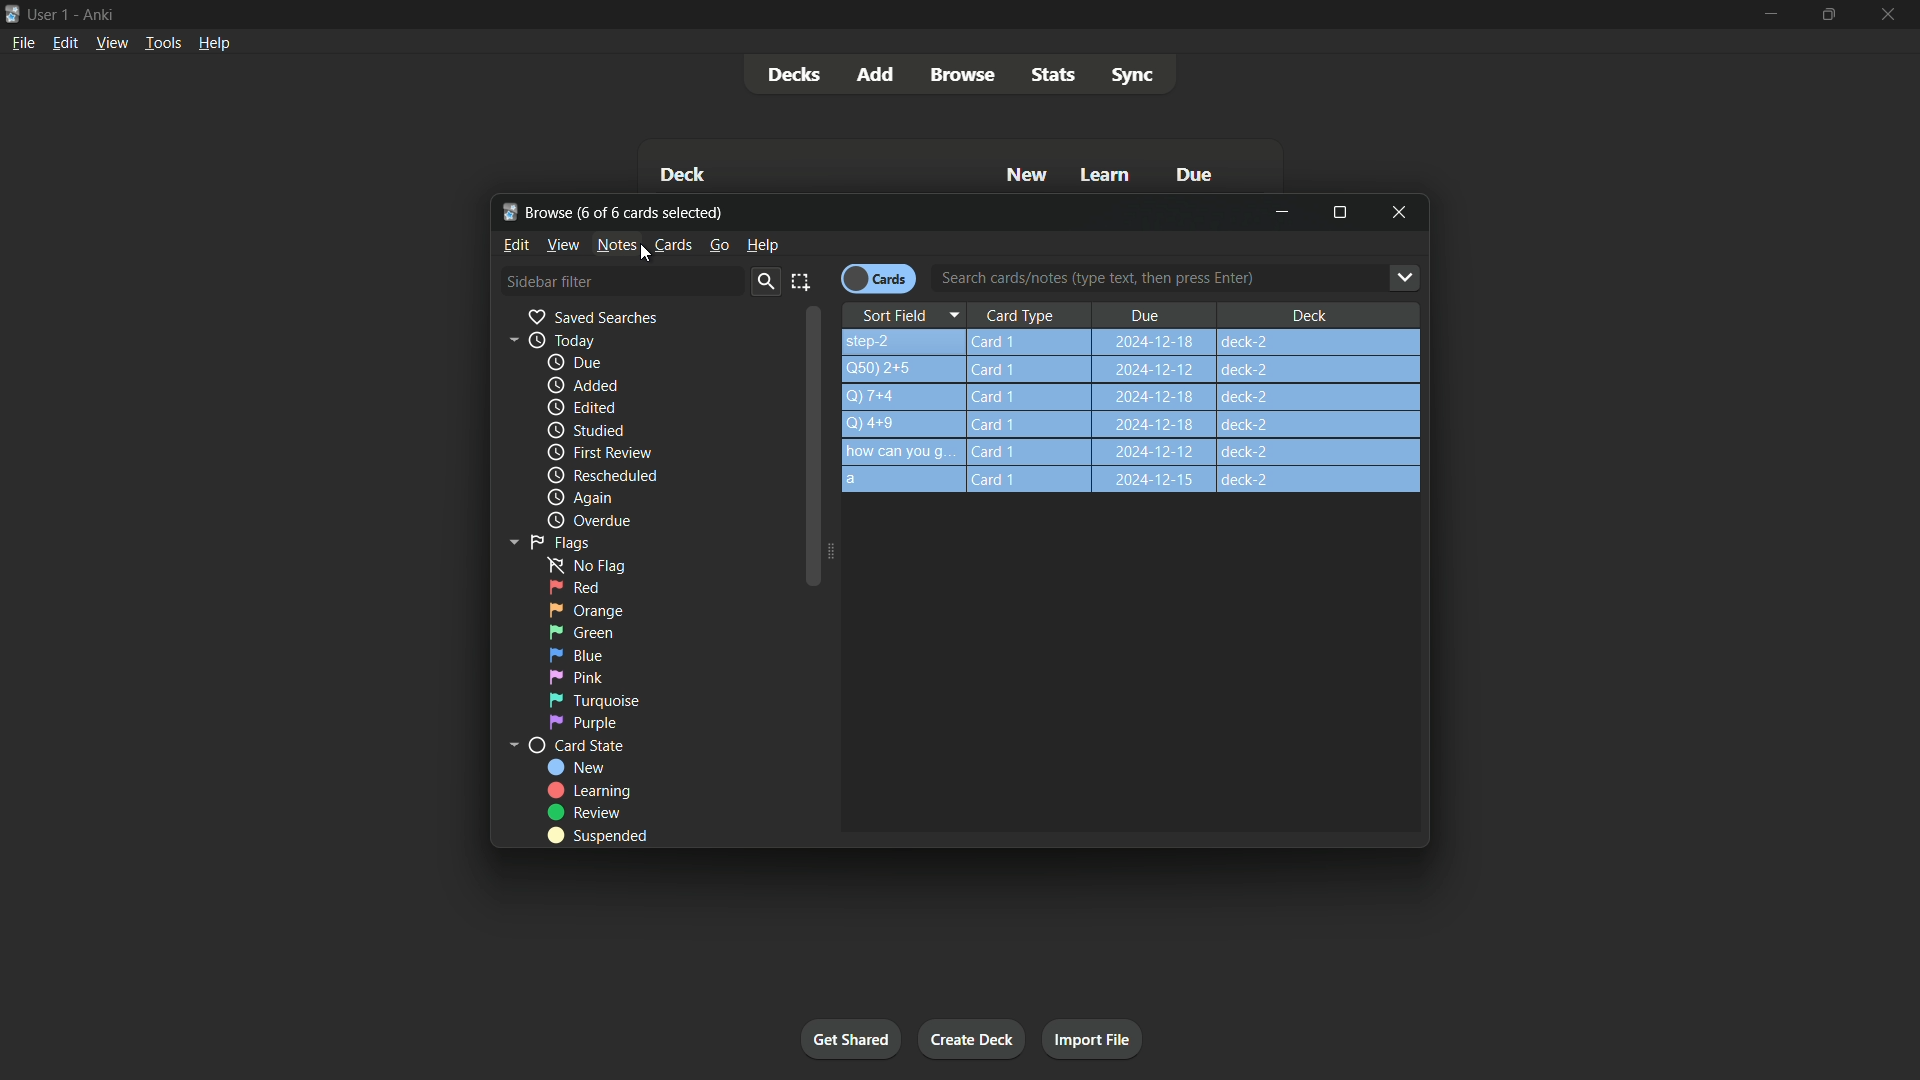 The height and width of the screenshot is (1080, 1920). Describe the element at coordinates (1184, 280) in the screenshot. I see `Search cards/notes (type text, then press Enter)` at that location.